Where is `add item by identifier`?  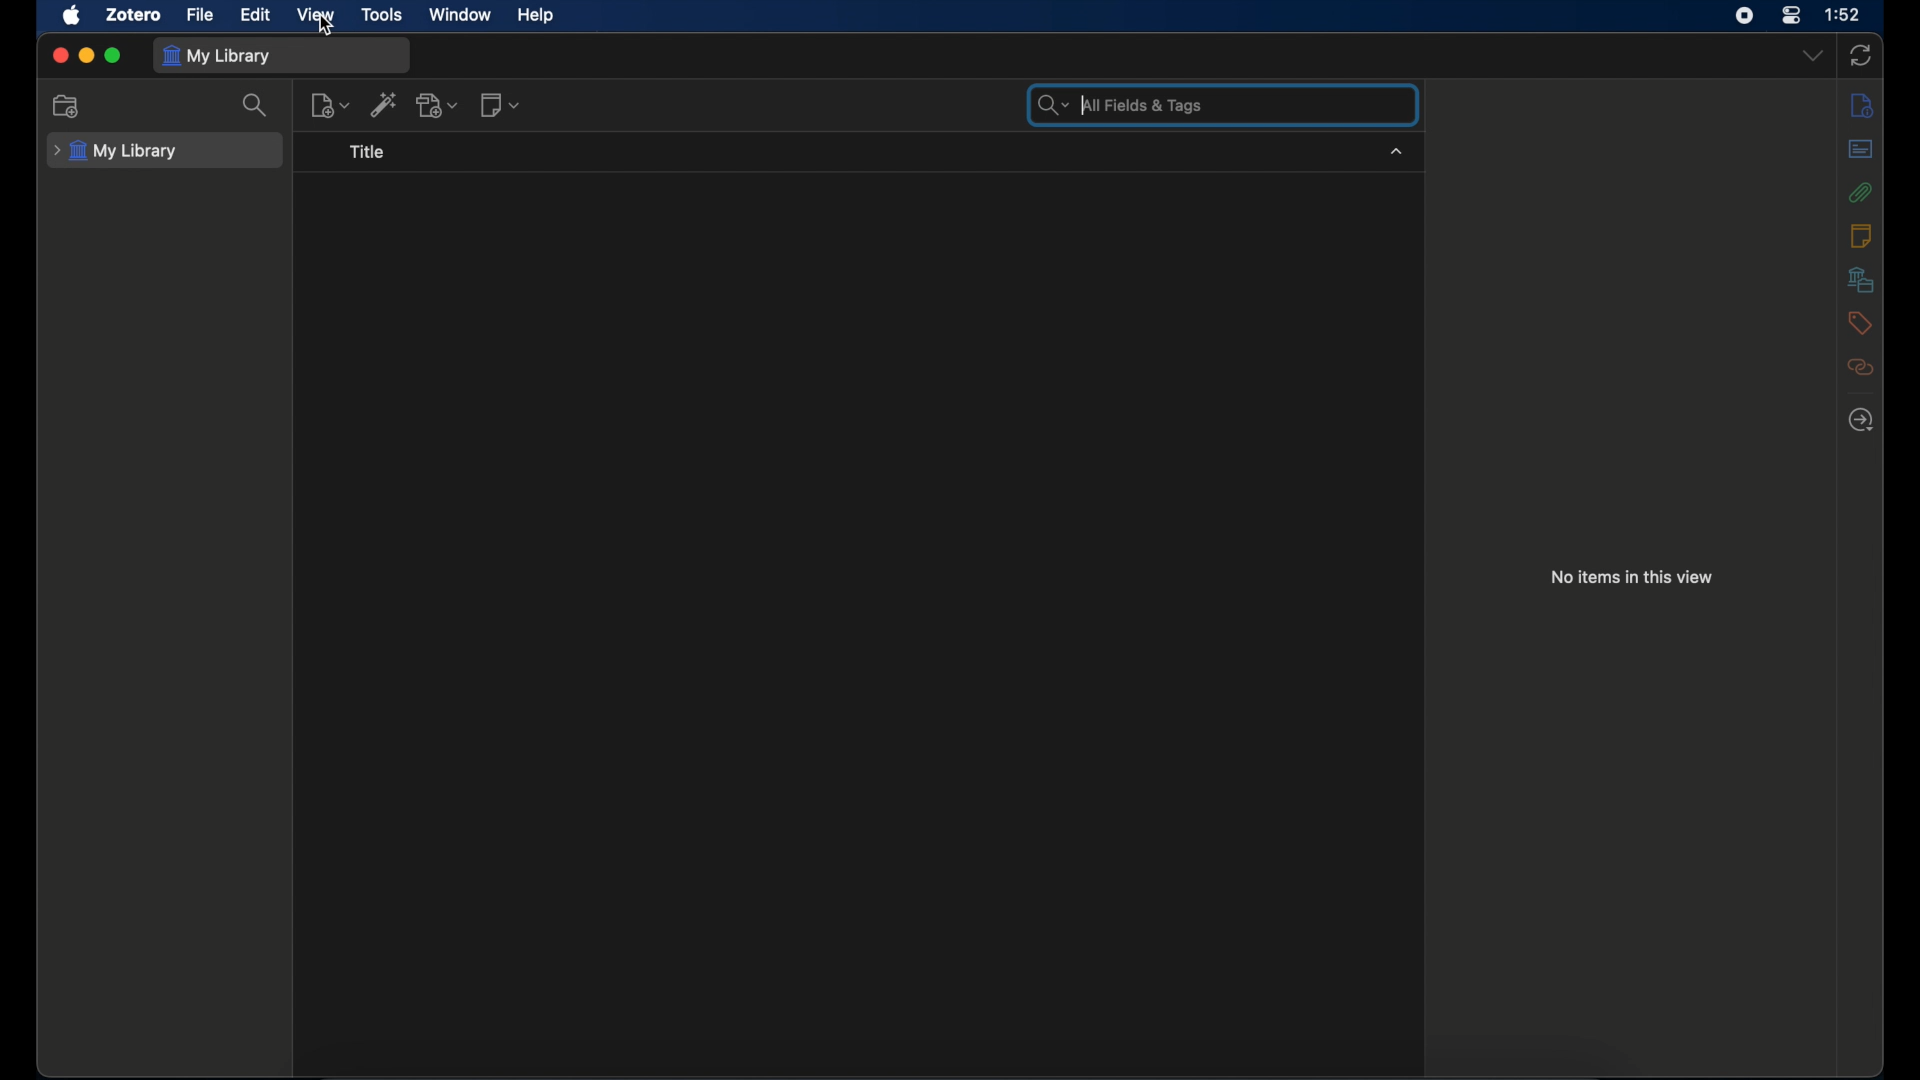
add item by identifier is located at coordinates (384, 104).